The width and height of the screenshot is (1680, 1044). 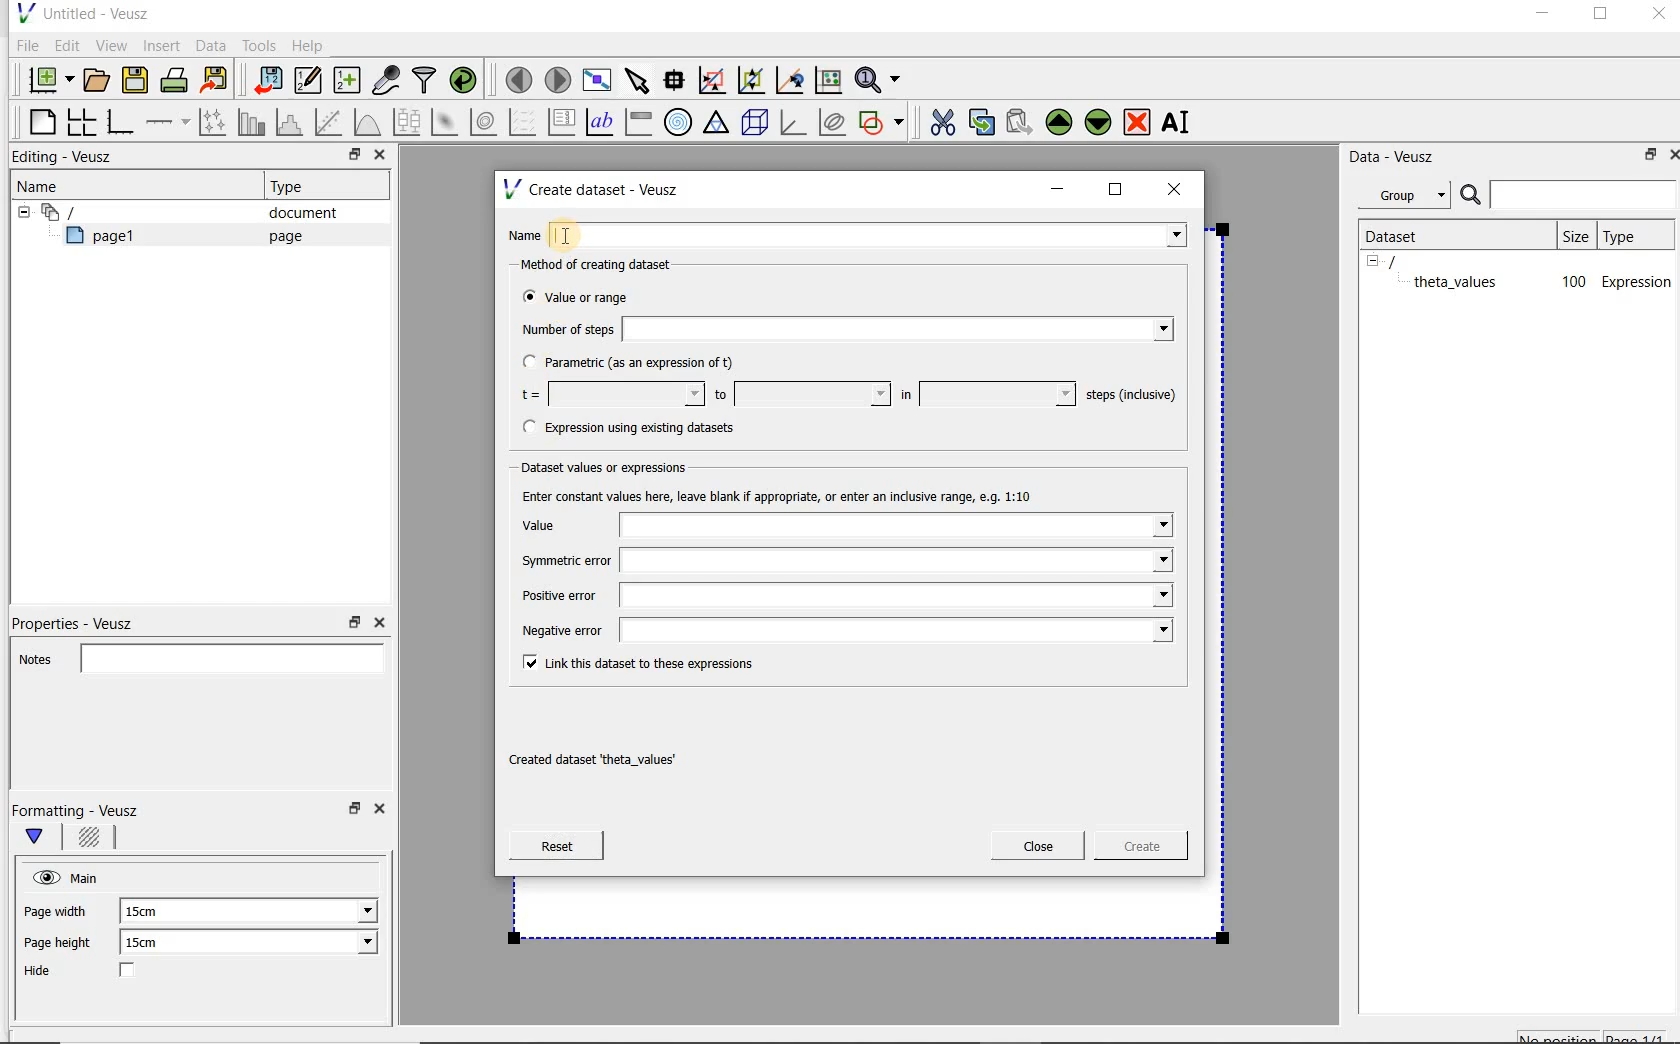 What do you see at coordinates (56, 908) in the screenshot?
I see `Page width` at bounding box center [56, 908].